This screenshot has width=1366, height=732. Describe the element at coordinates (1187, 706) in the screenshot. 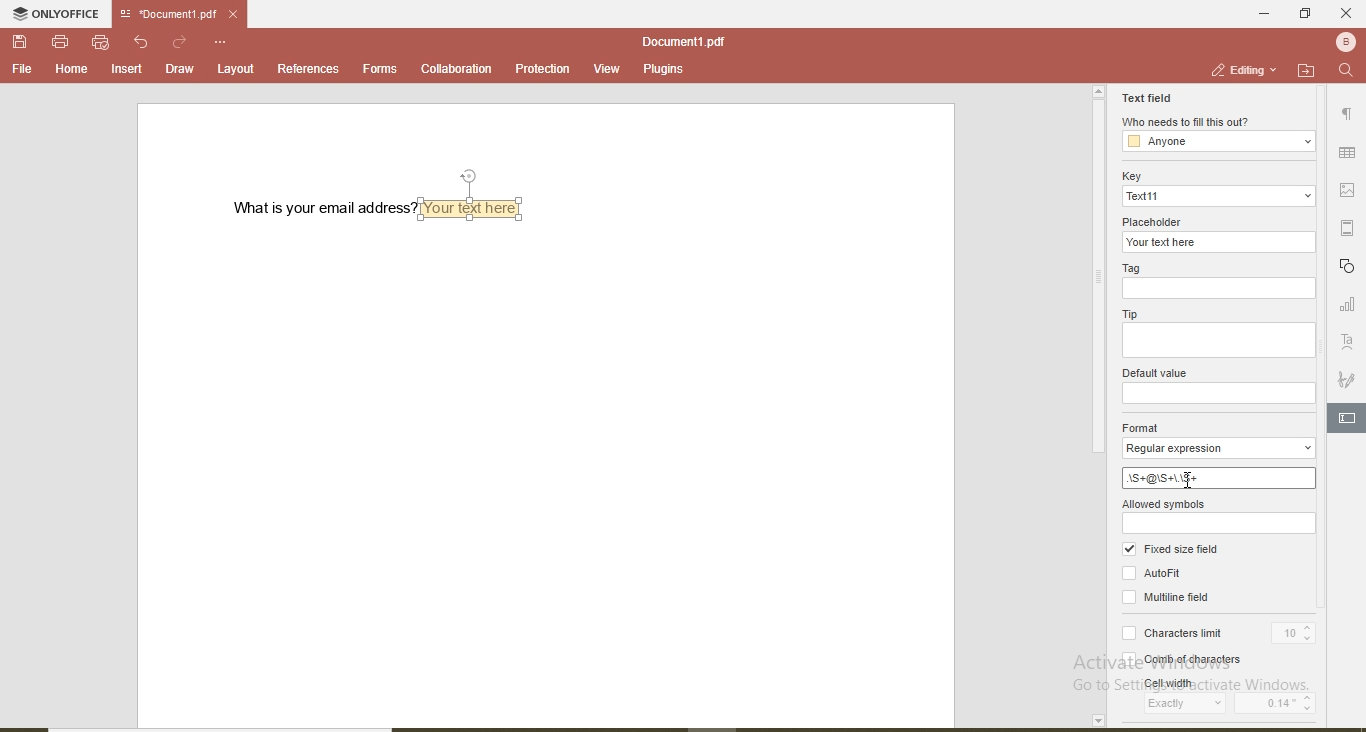

I see `exactly` at that location.